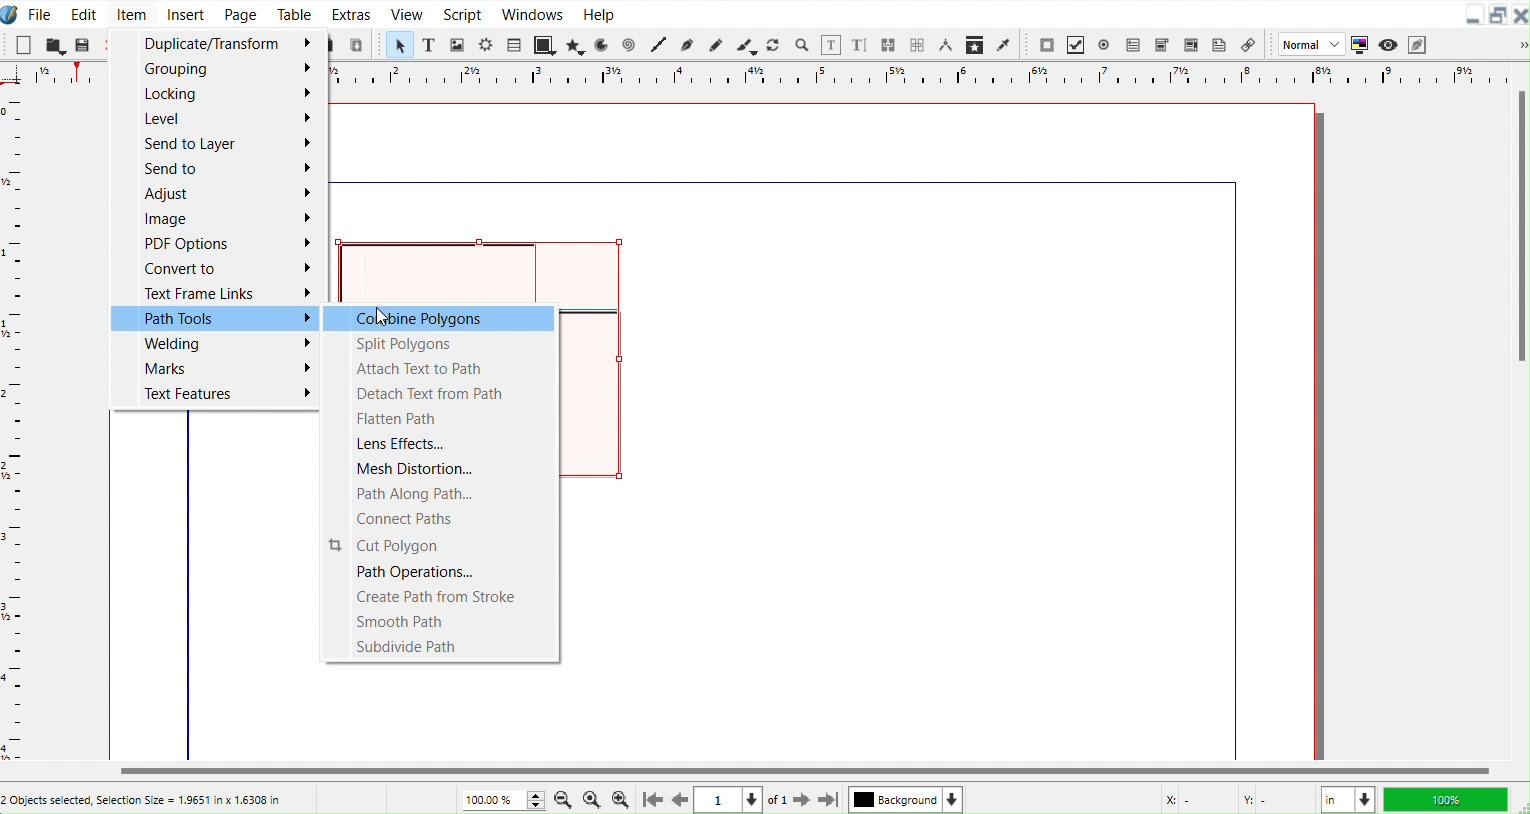  I want to click on Select current page, so click(730, 800).